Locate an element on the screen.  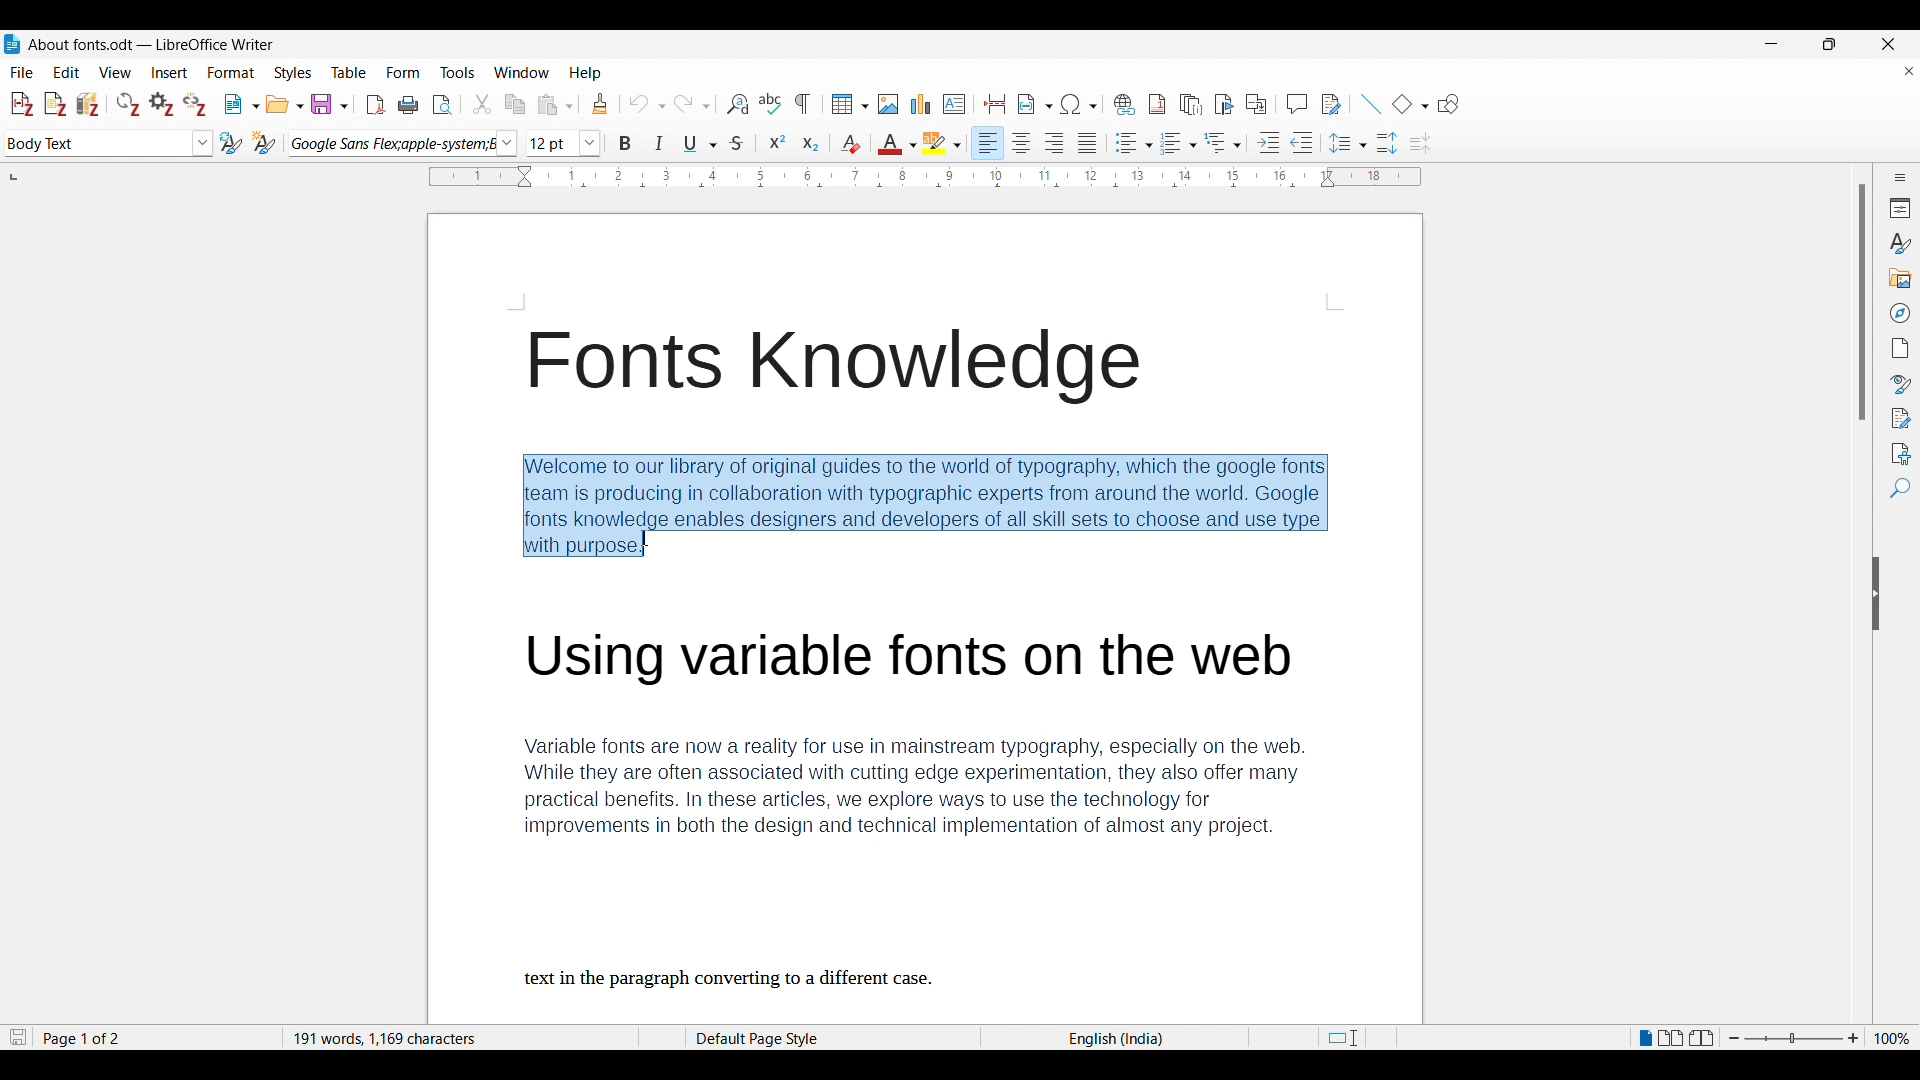
Style inspector is located at coordinates (1902, 384).